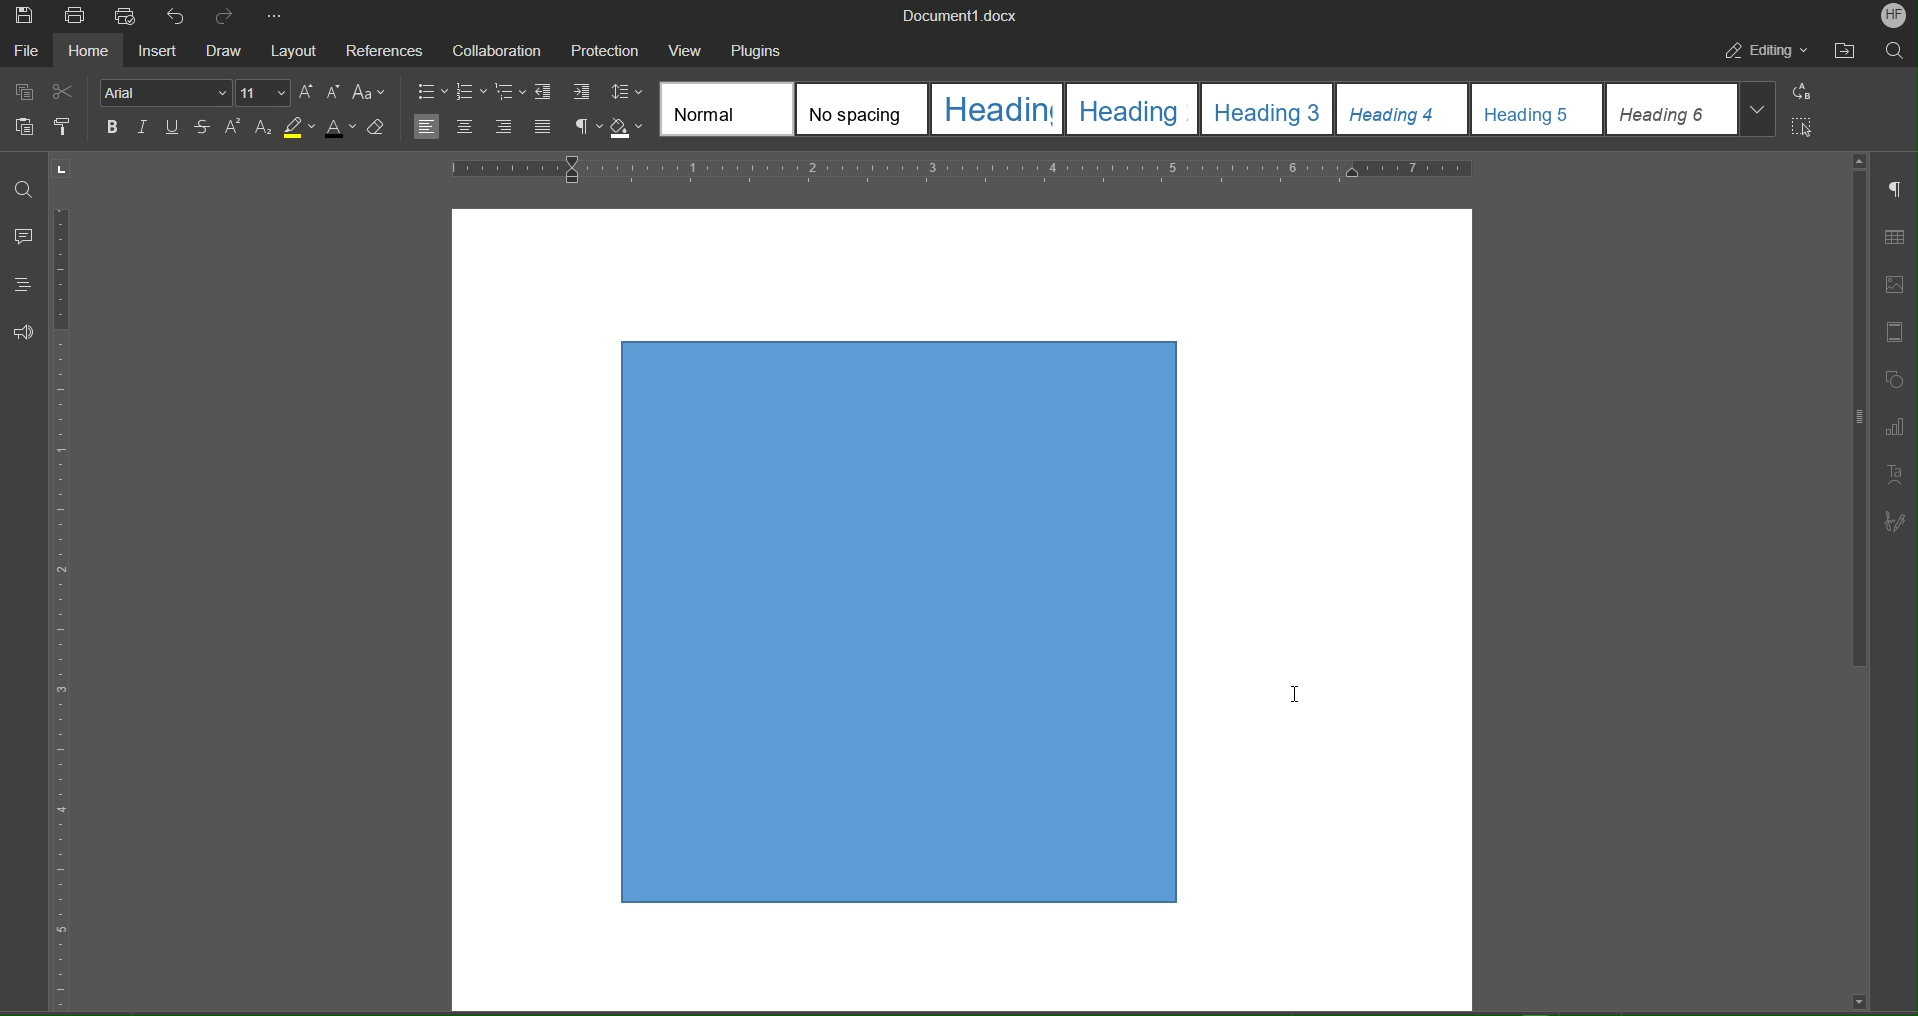 The width and height of the screenshot is (1918, 1016). What do you see at coordinates (548, 92) in the screenshot?
I see `Decrease Indent` at bounding box center [548, 92].